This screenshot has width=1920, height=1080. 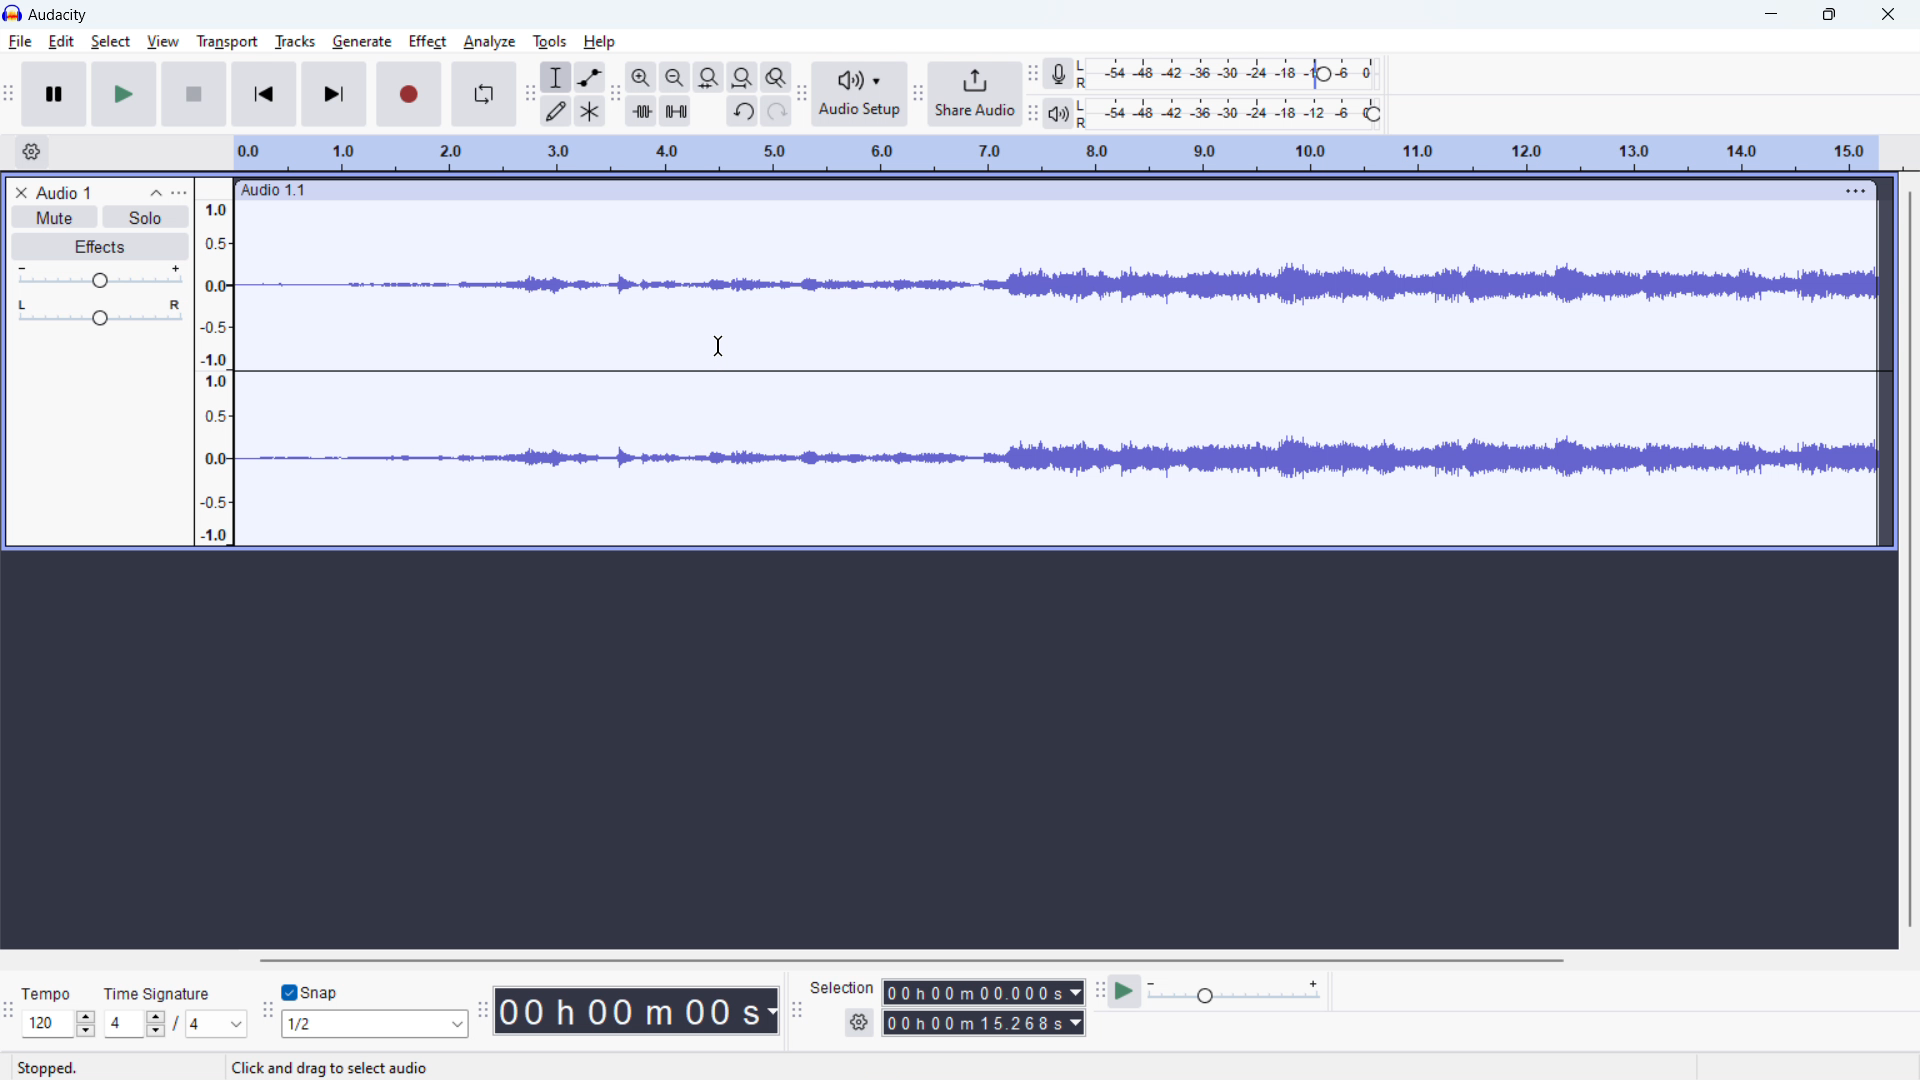 I want to click on enable looping, so click(x=483, y=94).